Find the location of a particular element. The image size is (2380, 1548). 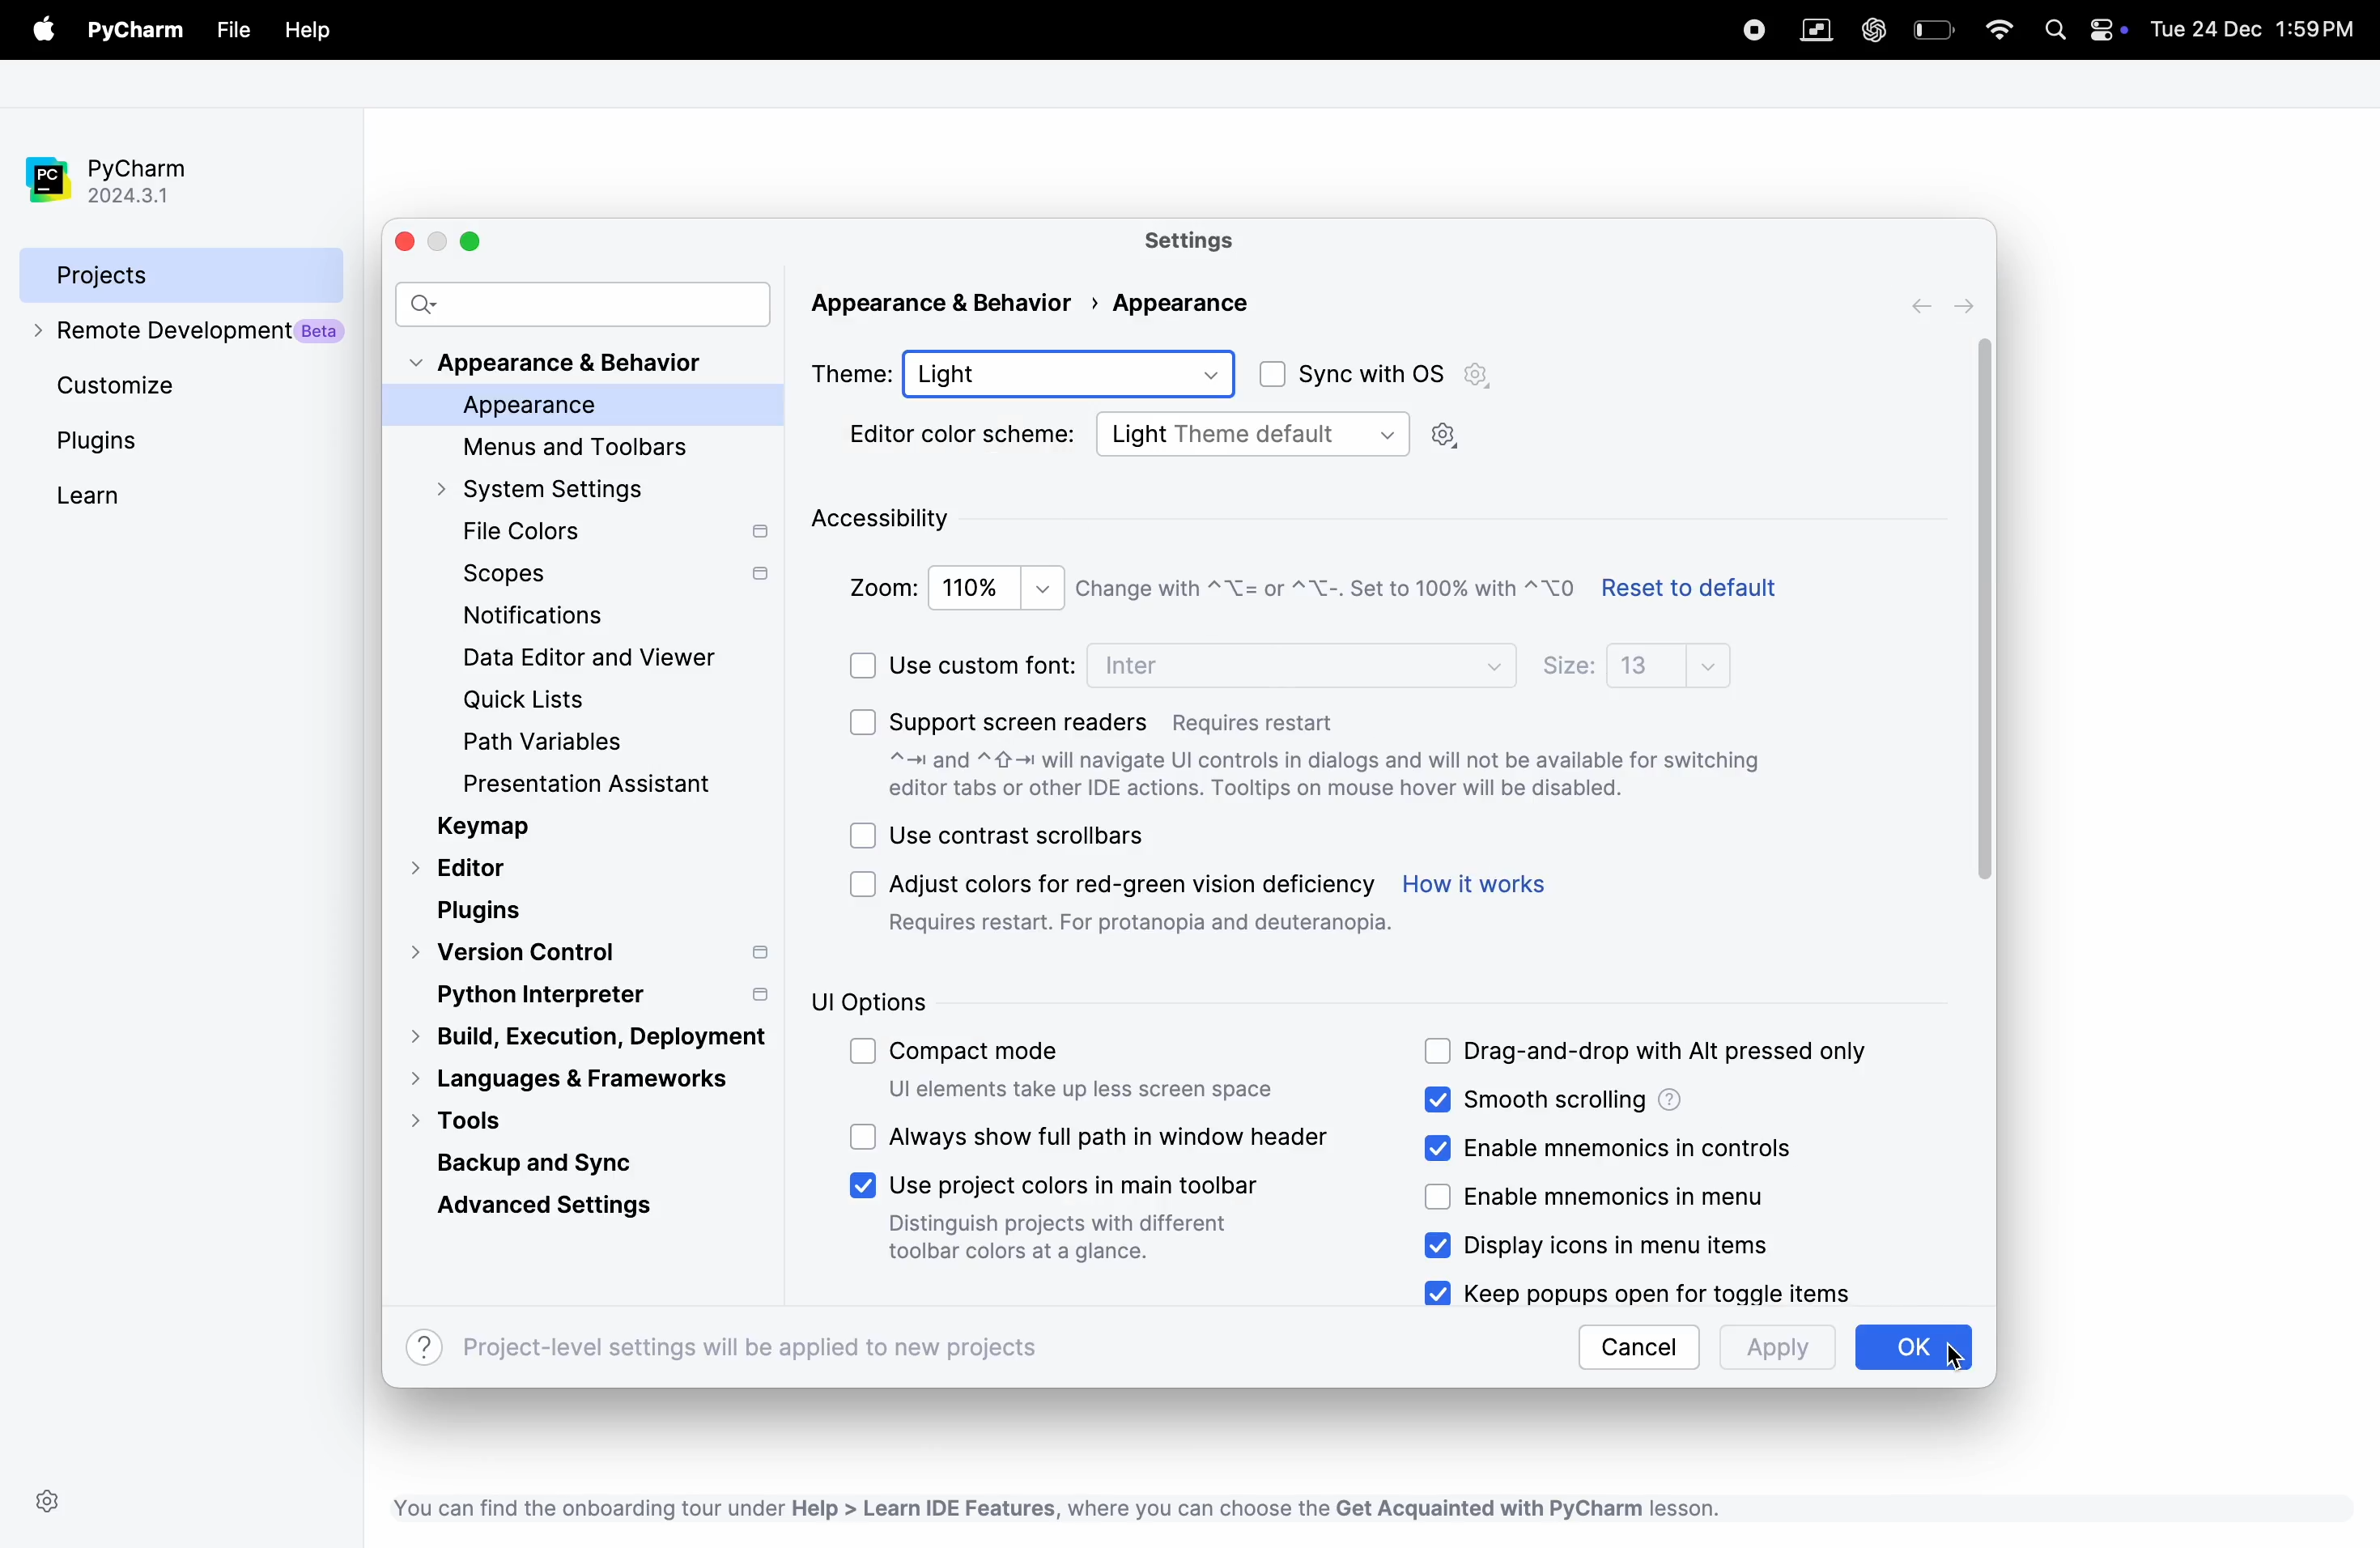

languages and frame works is located at coordinates (596, 1082).